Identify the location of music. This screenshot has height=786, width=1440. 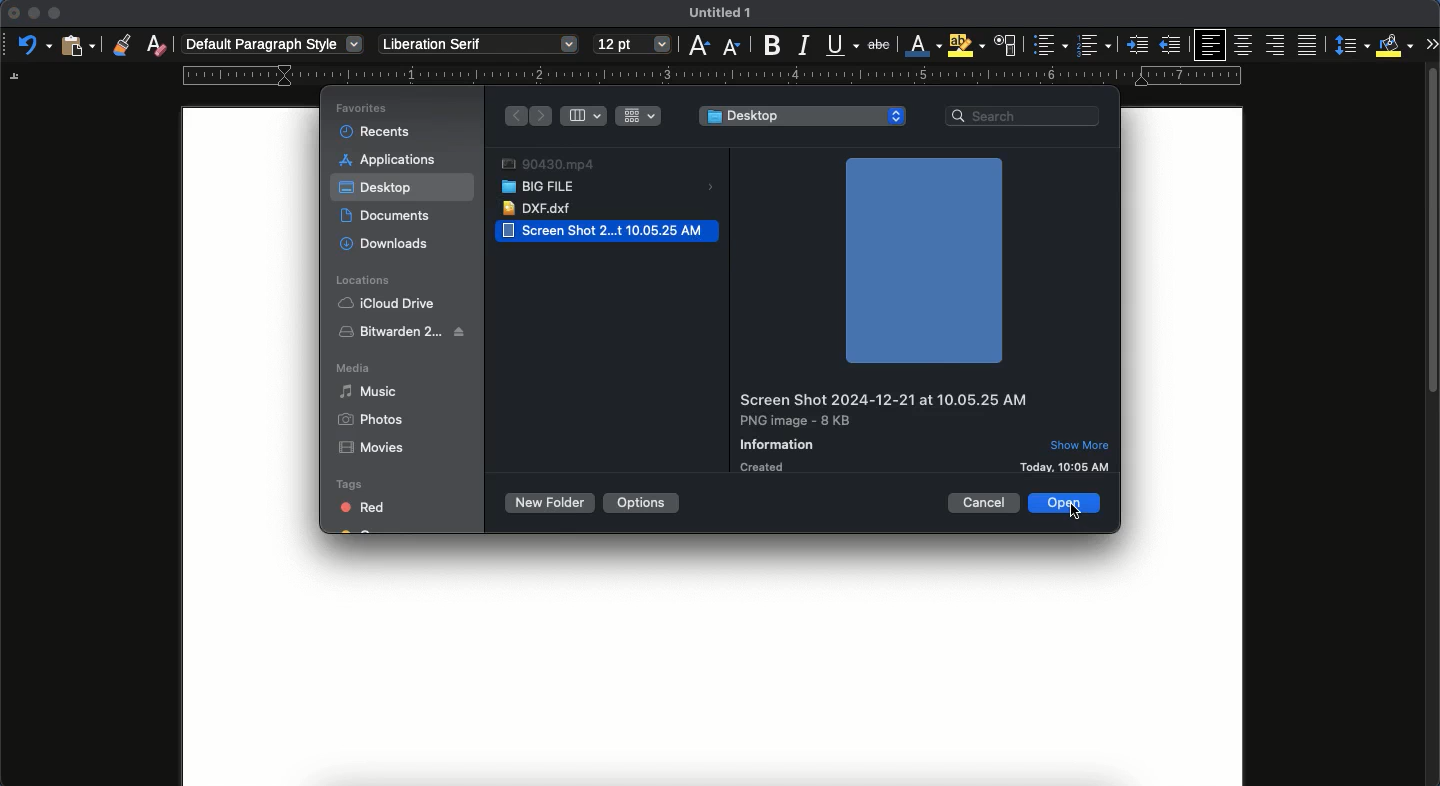
(367, 390).